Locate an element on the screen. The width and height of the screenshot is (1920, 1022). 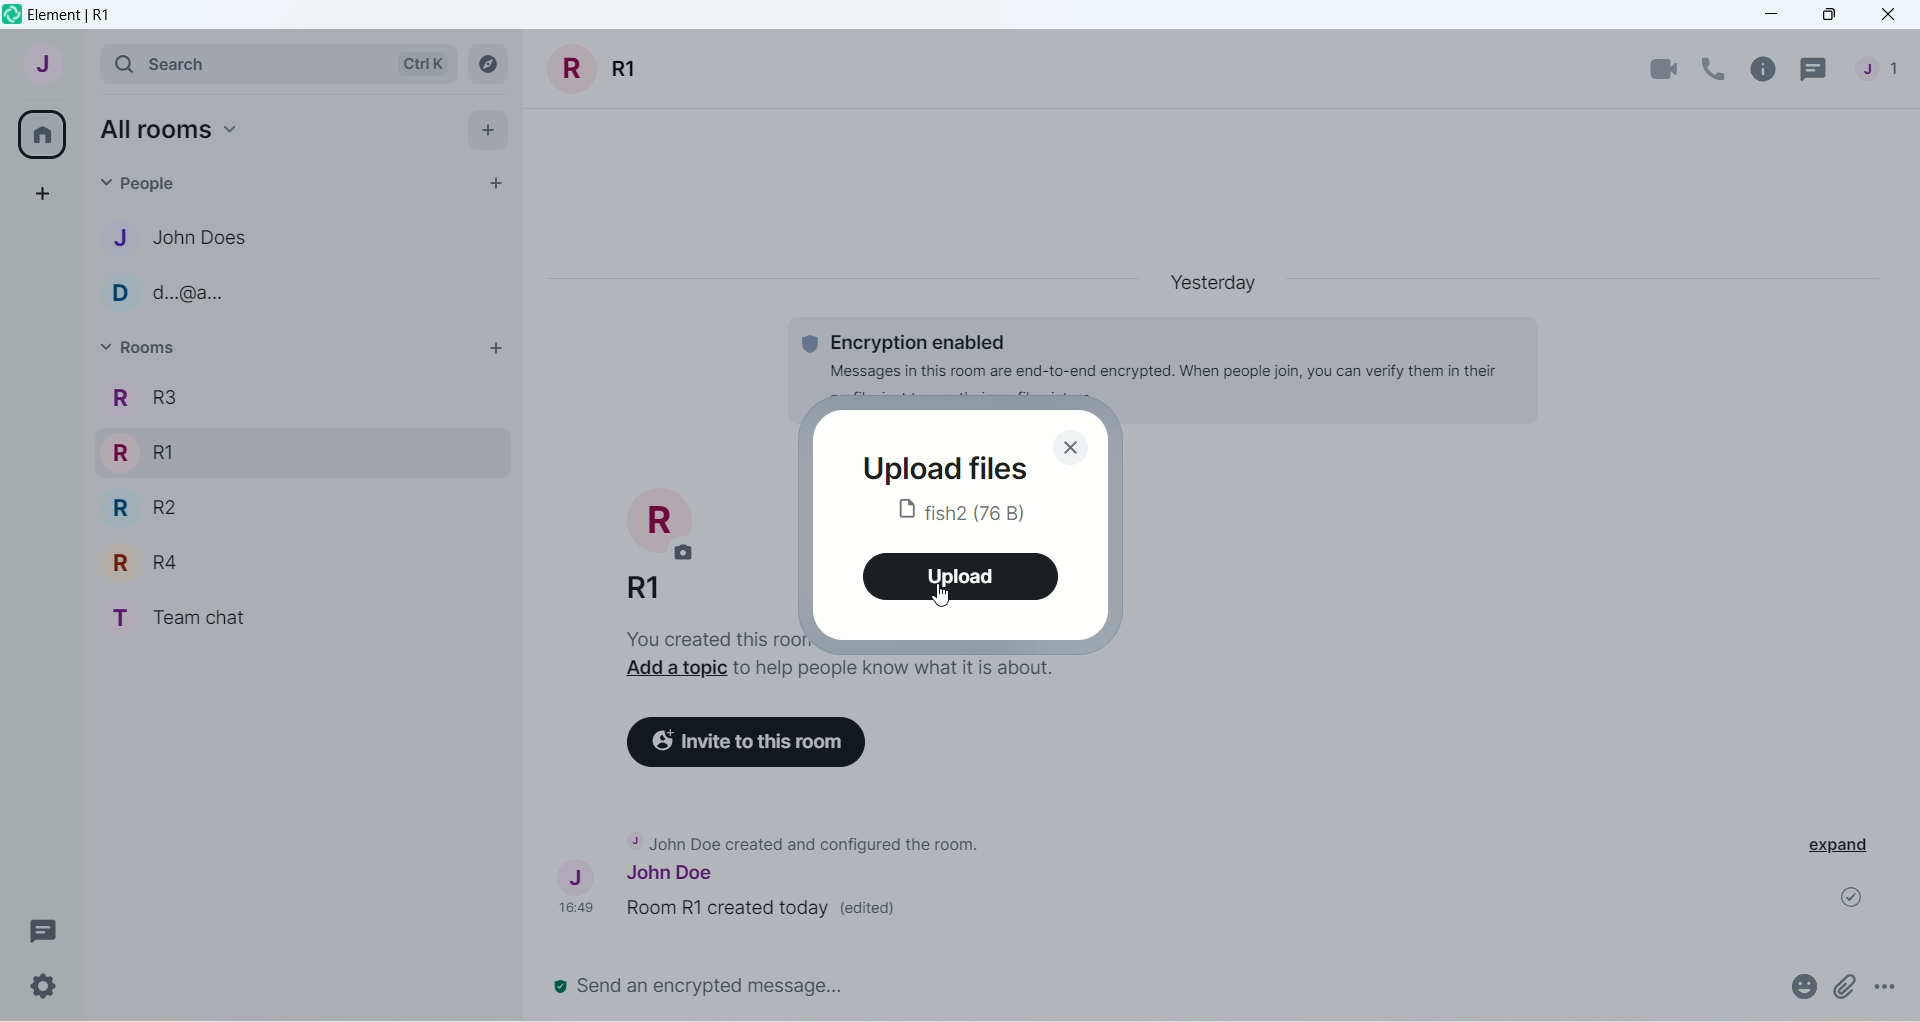
Cursor is located at coordinates (943, 601).